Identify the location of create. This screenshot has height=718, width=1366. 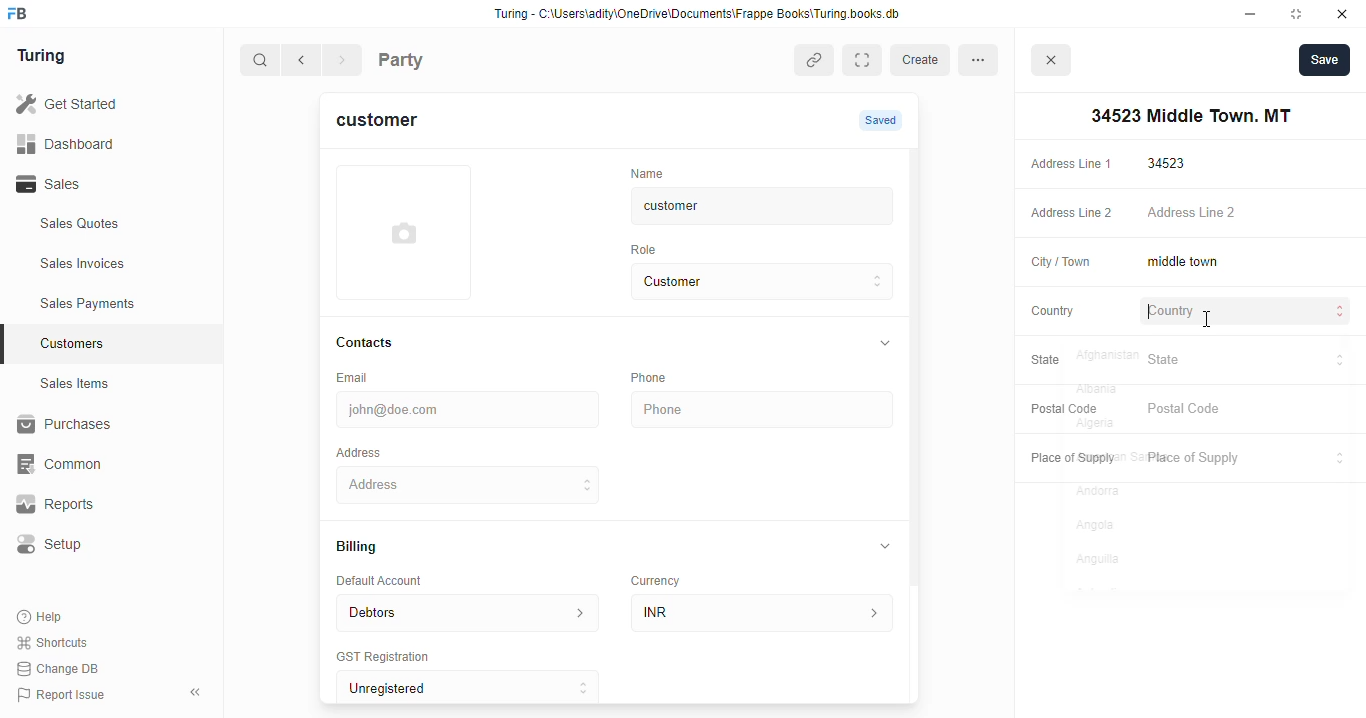
(923, 60).